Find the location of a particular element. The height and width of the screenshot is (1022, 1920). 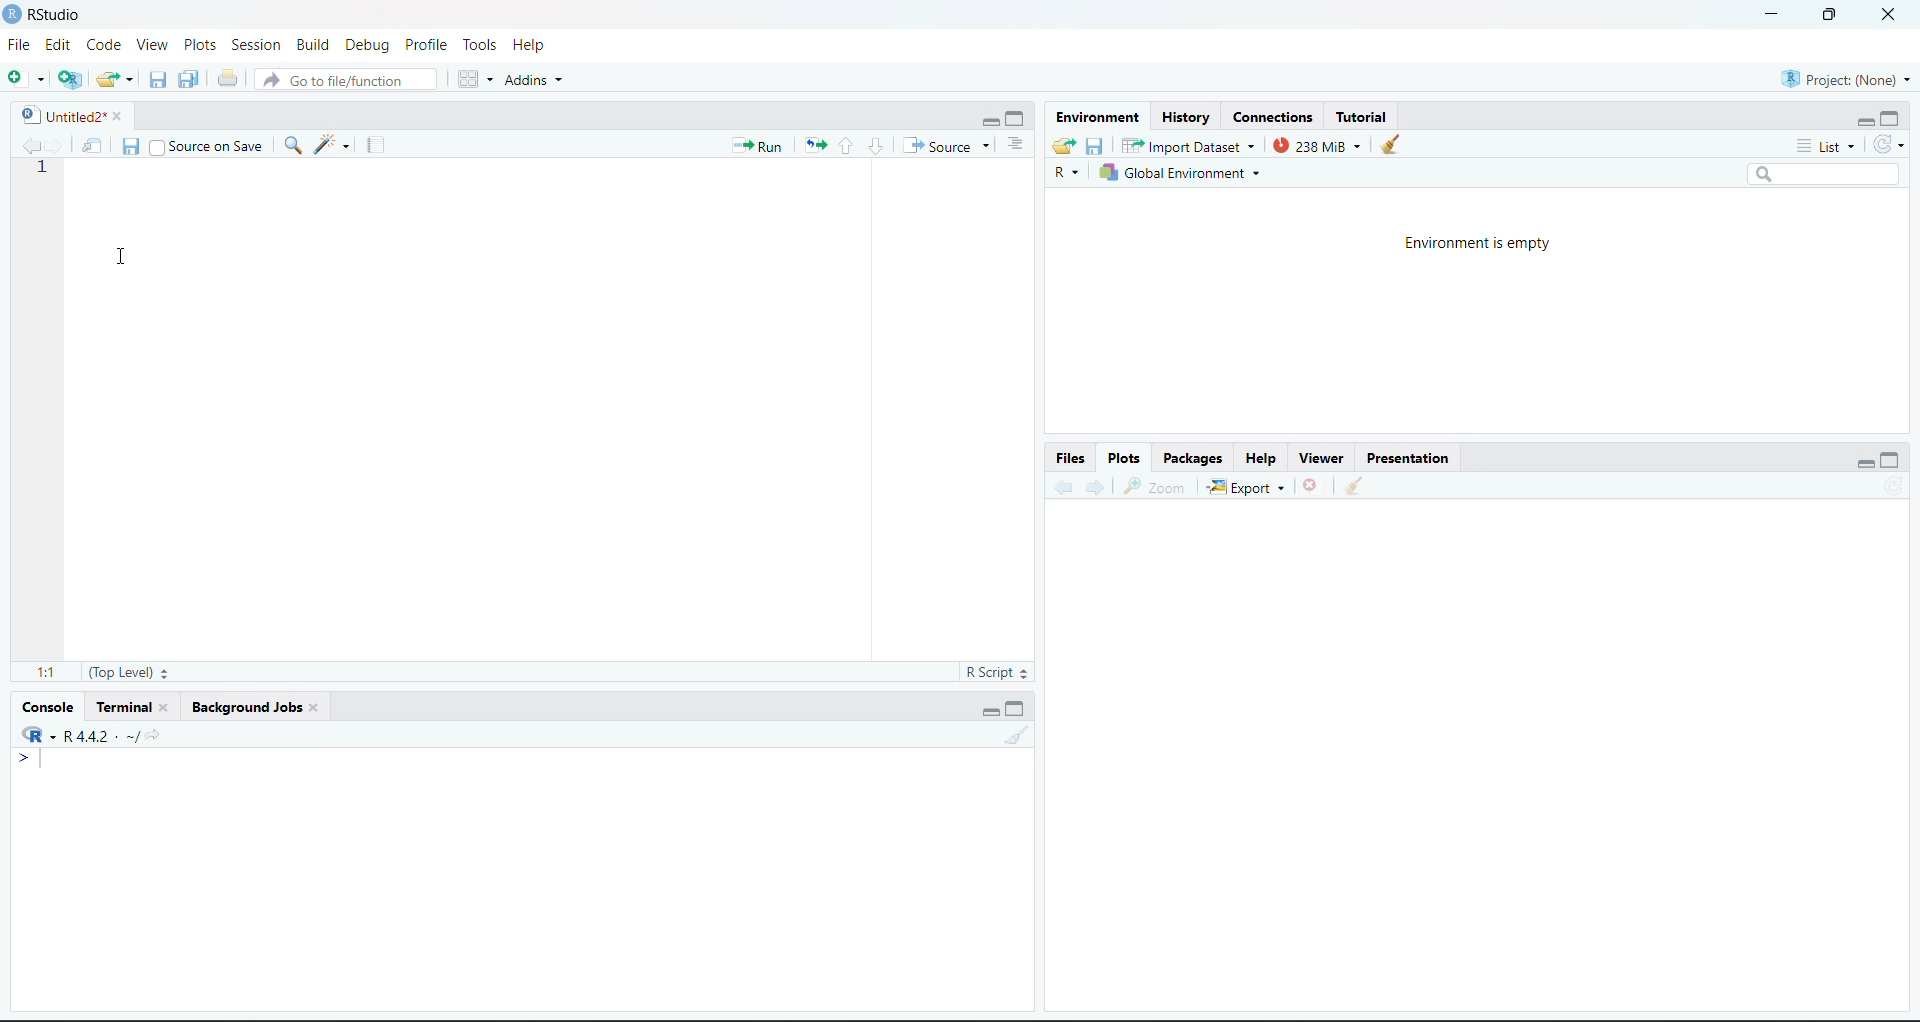

maximize is located at coordinates (1890, 118).